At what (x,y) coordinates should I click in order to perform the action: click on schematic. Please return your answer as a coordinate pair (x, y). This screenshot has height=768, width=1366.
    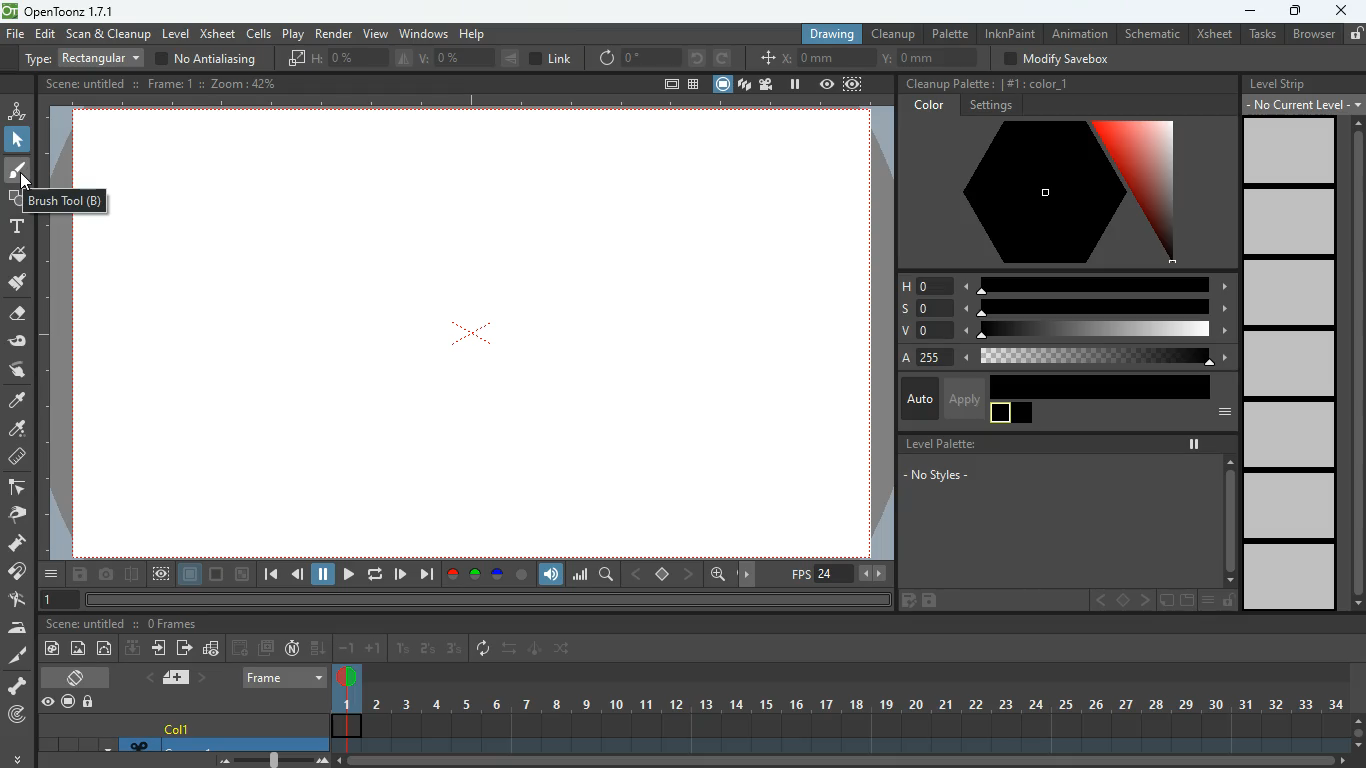
    Looking at the image, I should click on (1152, 34).